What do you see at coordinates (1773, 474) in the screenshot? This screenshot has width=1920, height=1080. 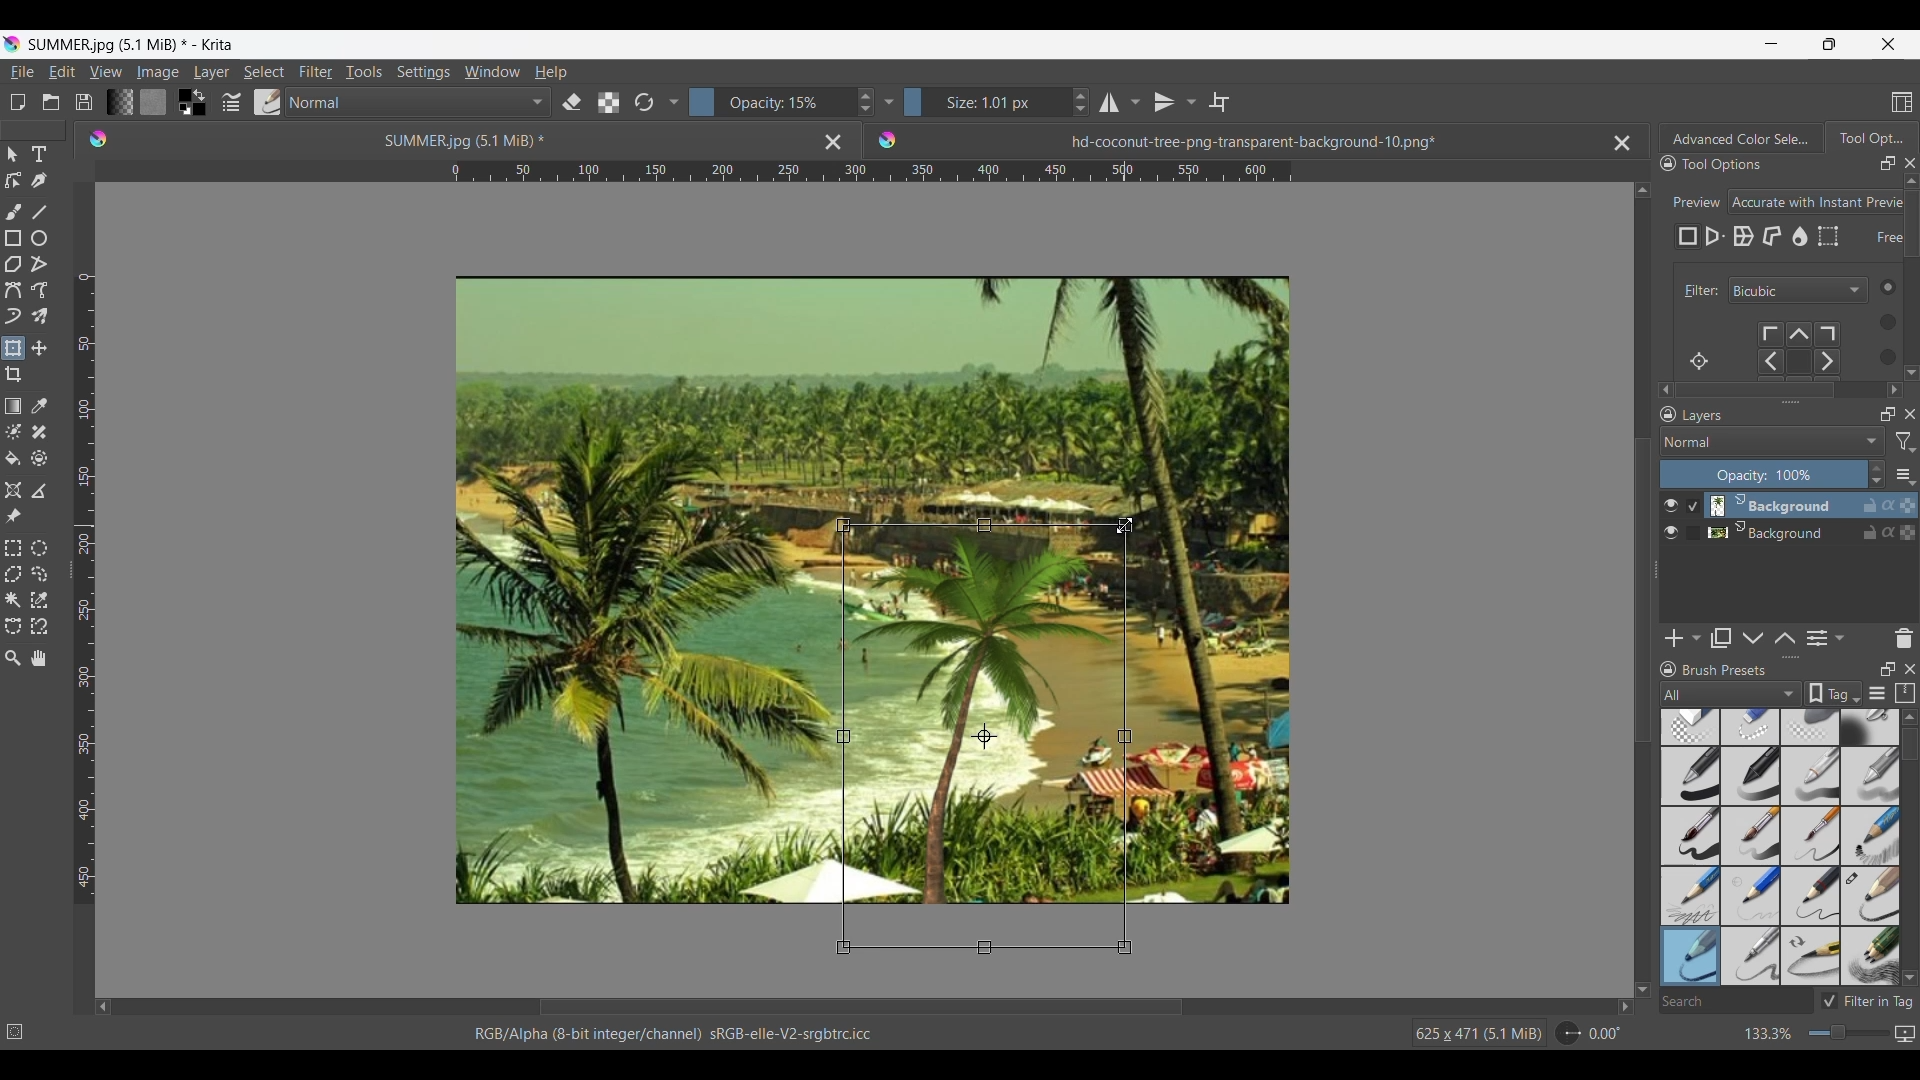 I see `Increase/Decrease opacity` at bounding box center [1773, 474].